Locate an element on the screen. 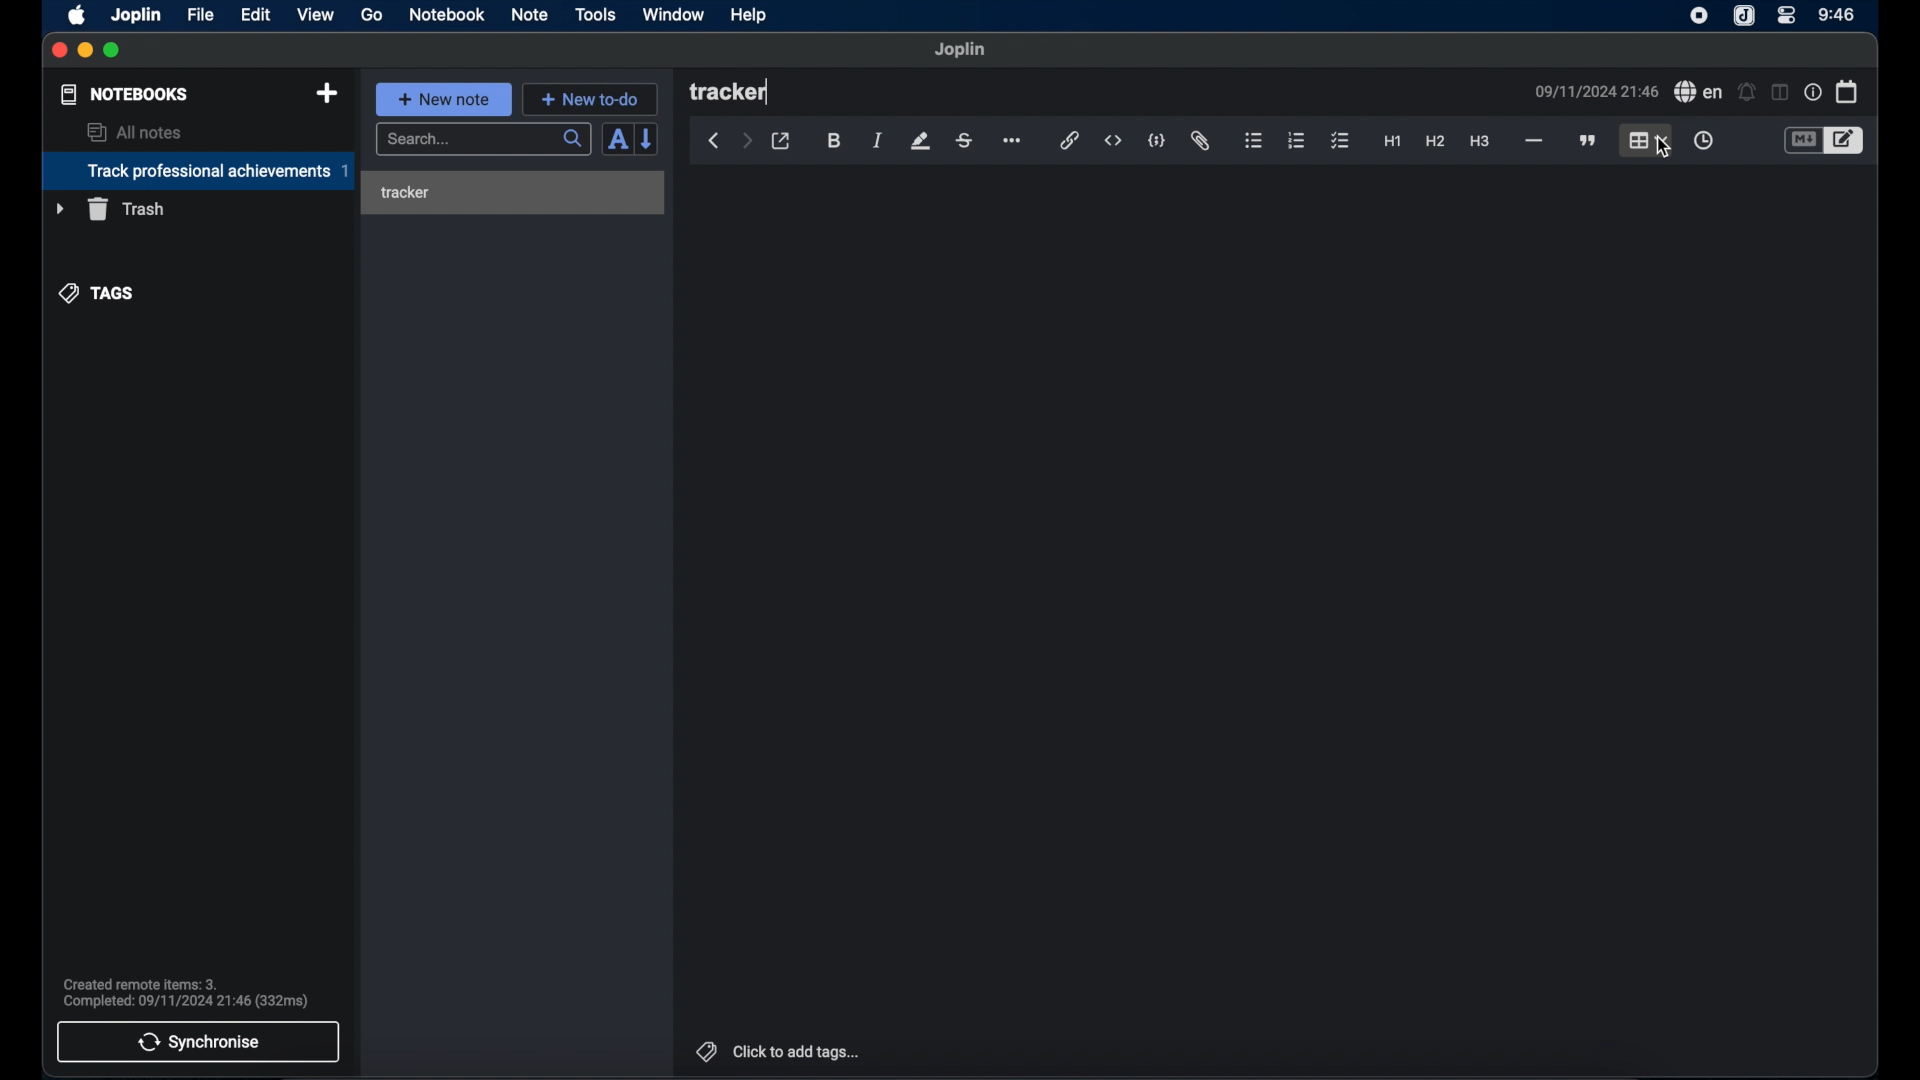 The image size is (1920, 1080). joplin is located at coordinates (137, 14).